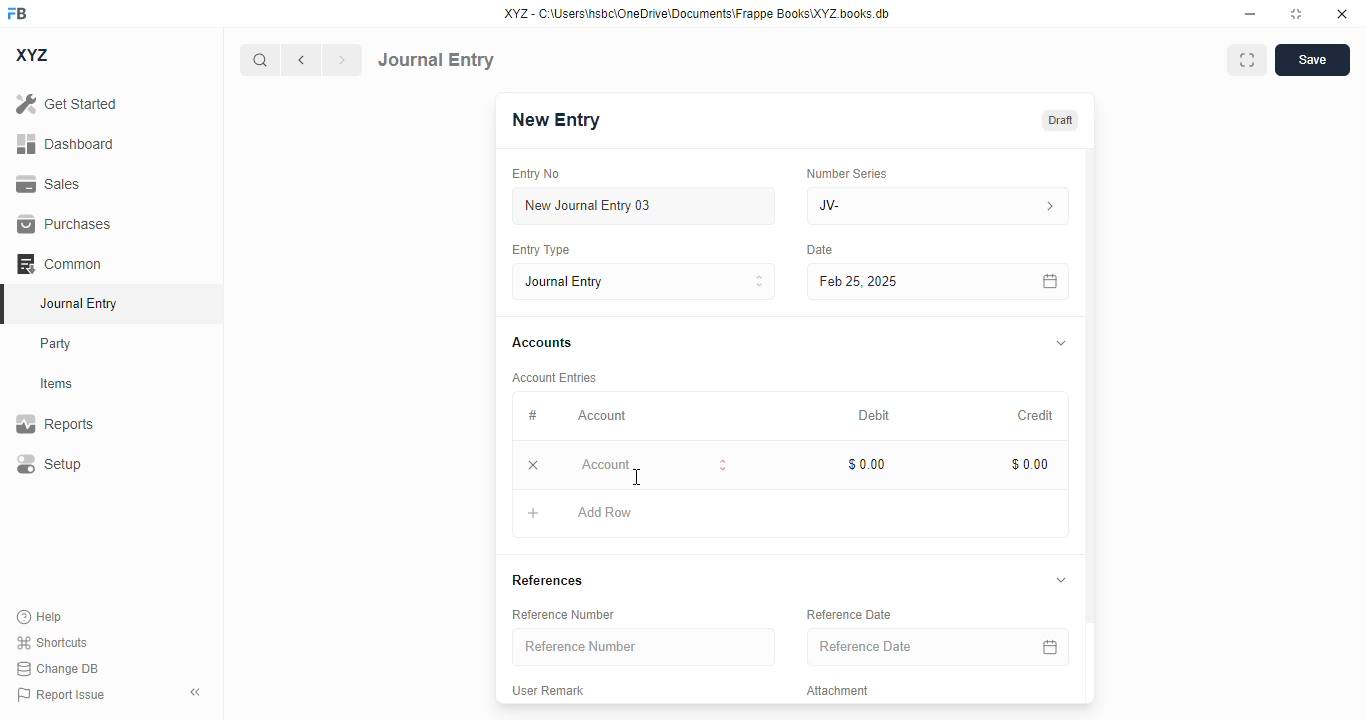  What do you see at coordinates (643, 646) in the screenshot?
I see `reference number` at bounding box center [643, 646].